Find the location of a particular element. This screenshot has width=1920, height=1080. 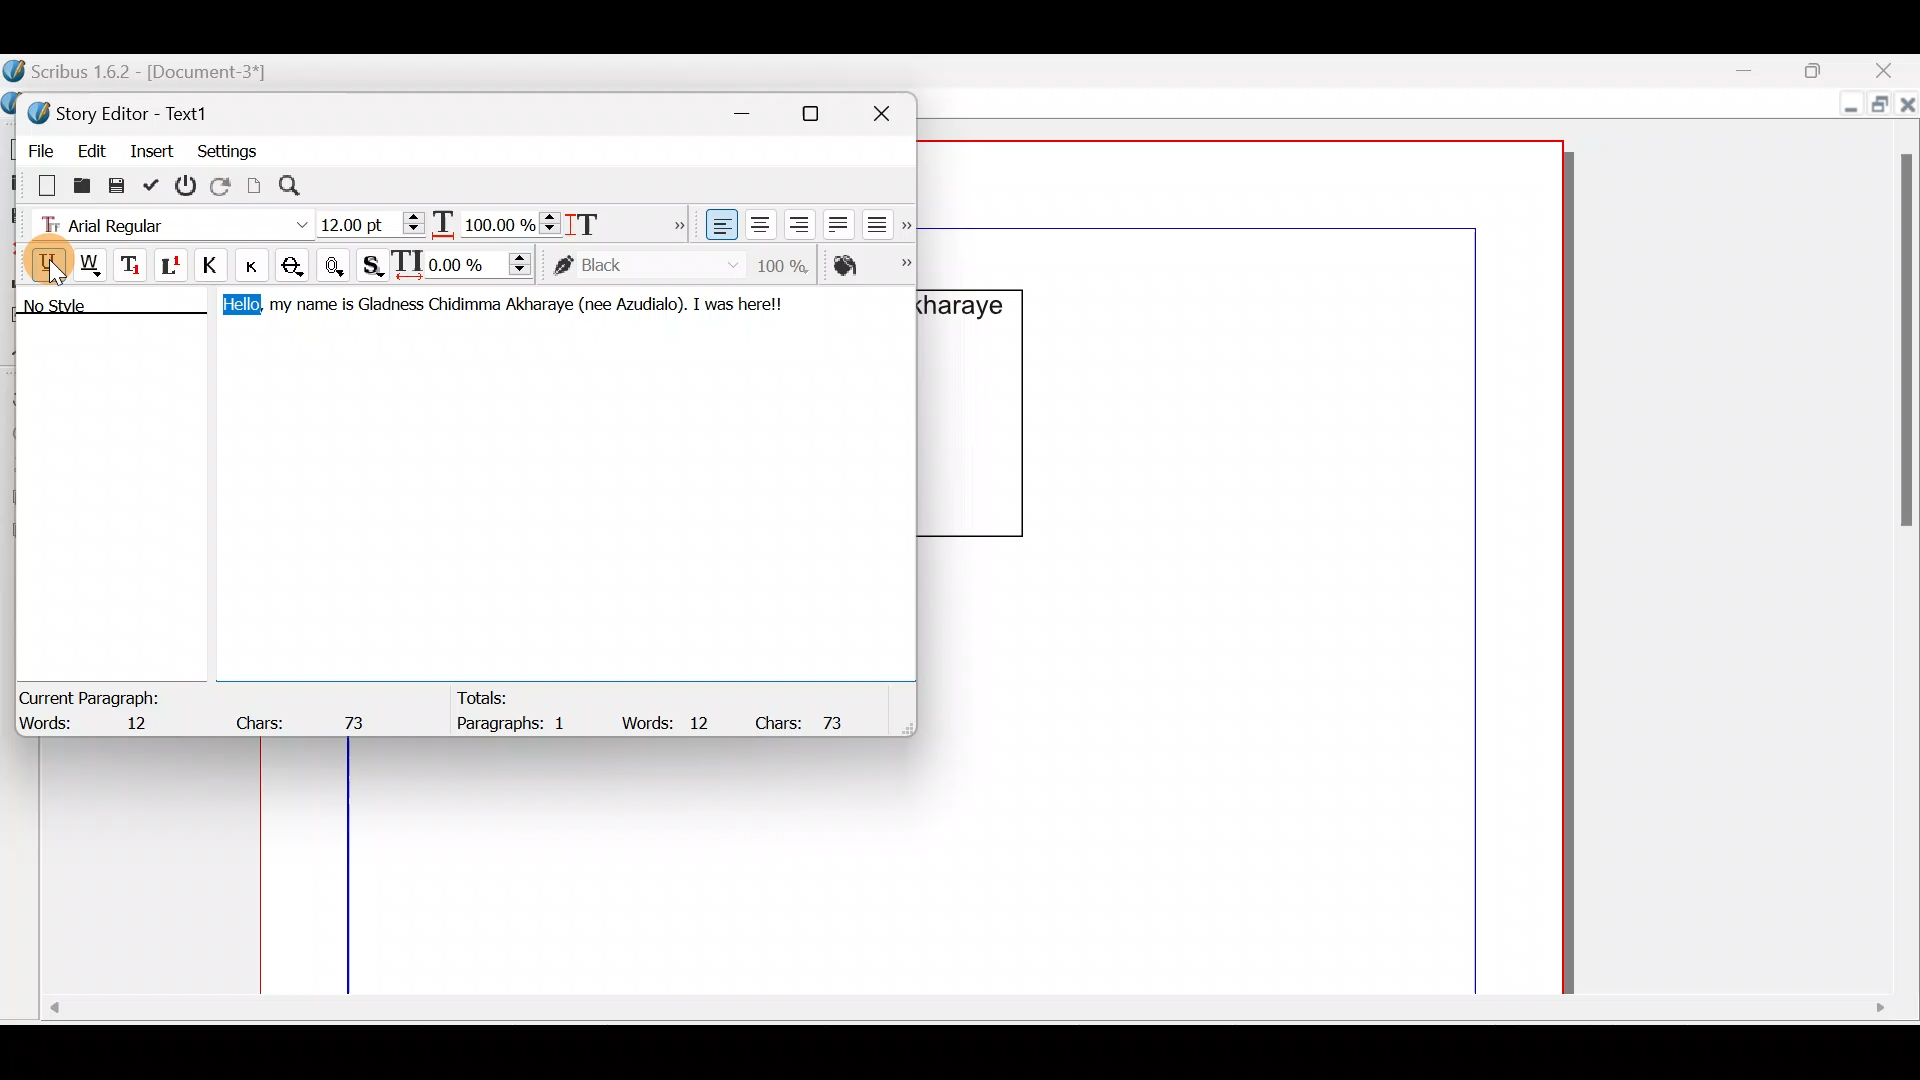

Maximize is located at coordinates (823, 113).